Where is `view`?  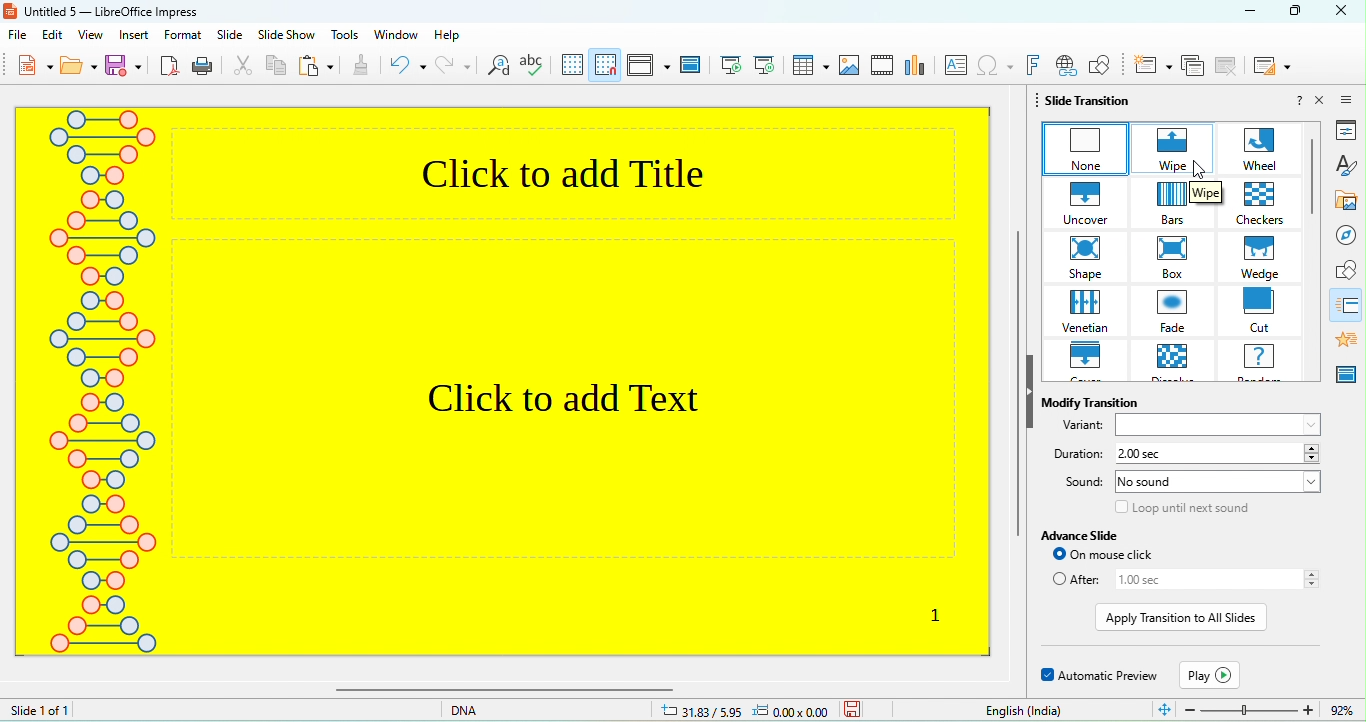
view is located at coordinates (91, 36).